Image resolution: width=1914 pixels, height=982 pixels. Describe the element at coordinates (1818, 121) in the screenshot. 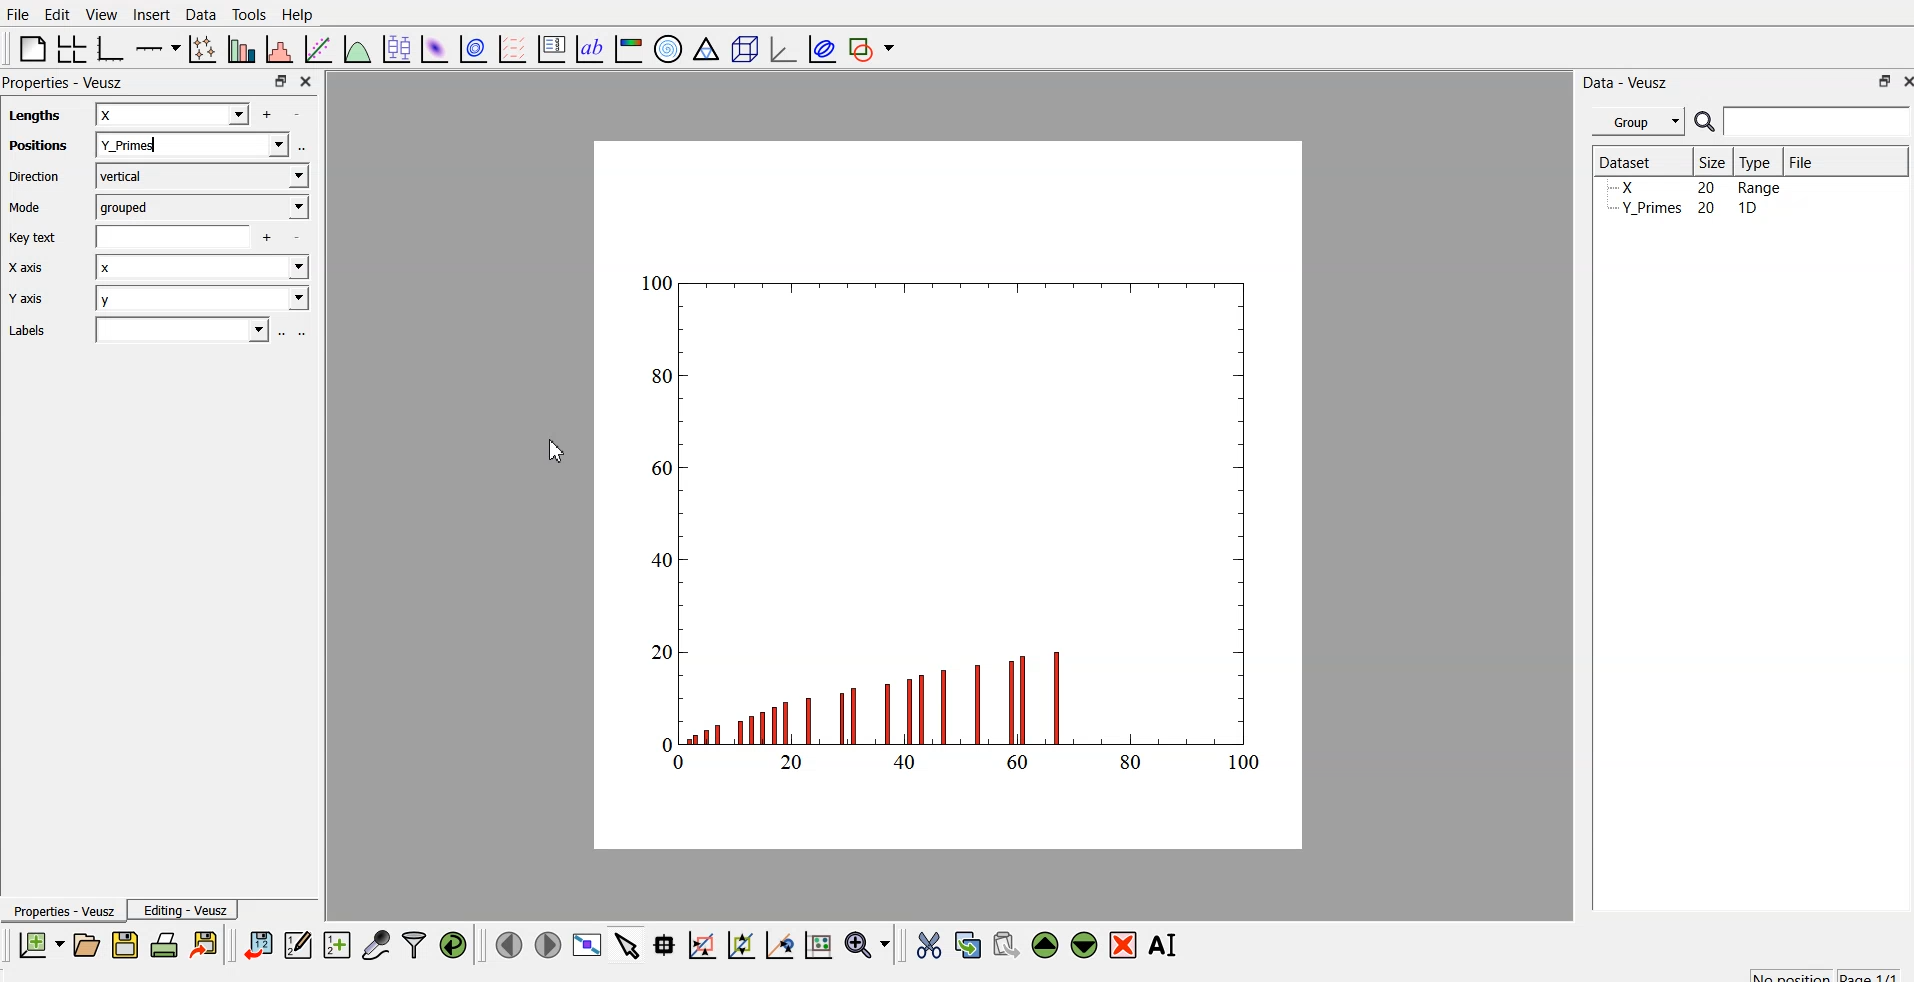

I see `search bar` at that location.